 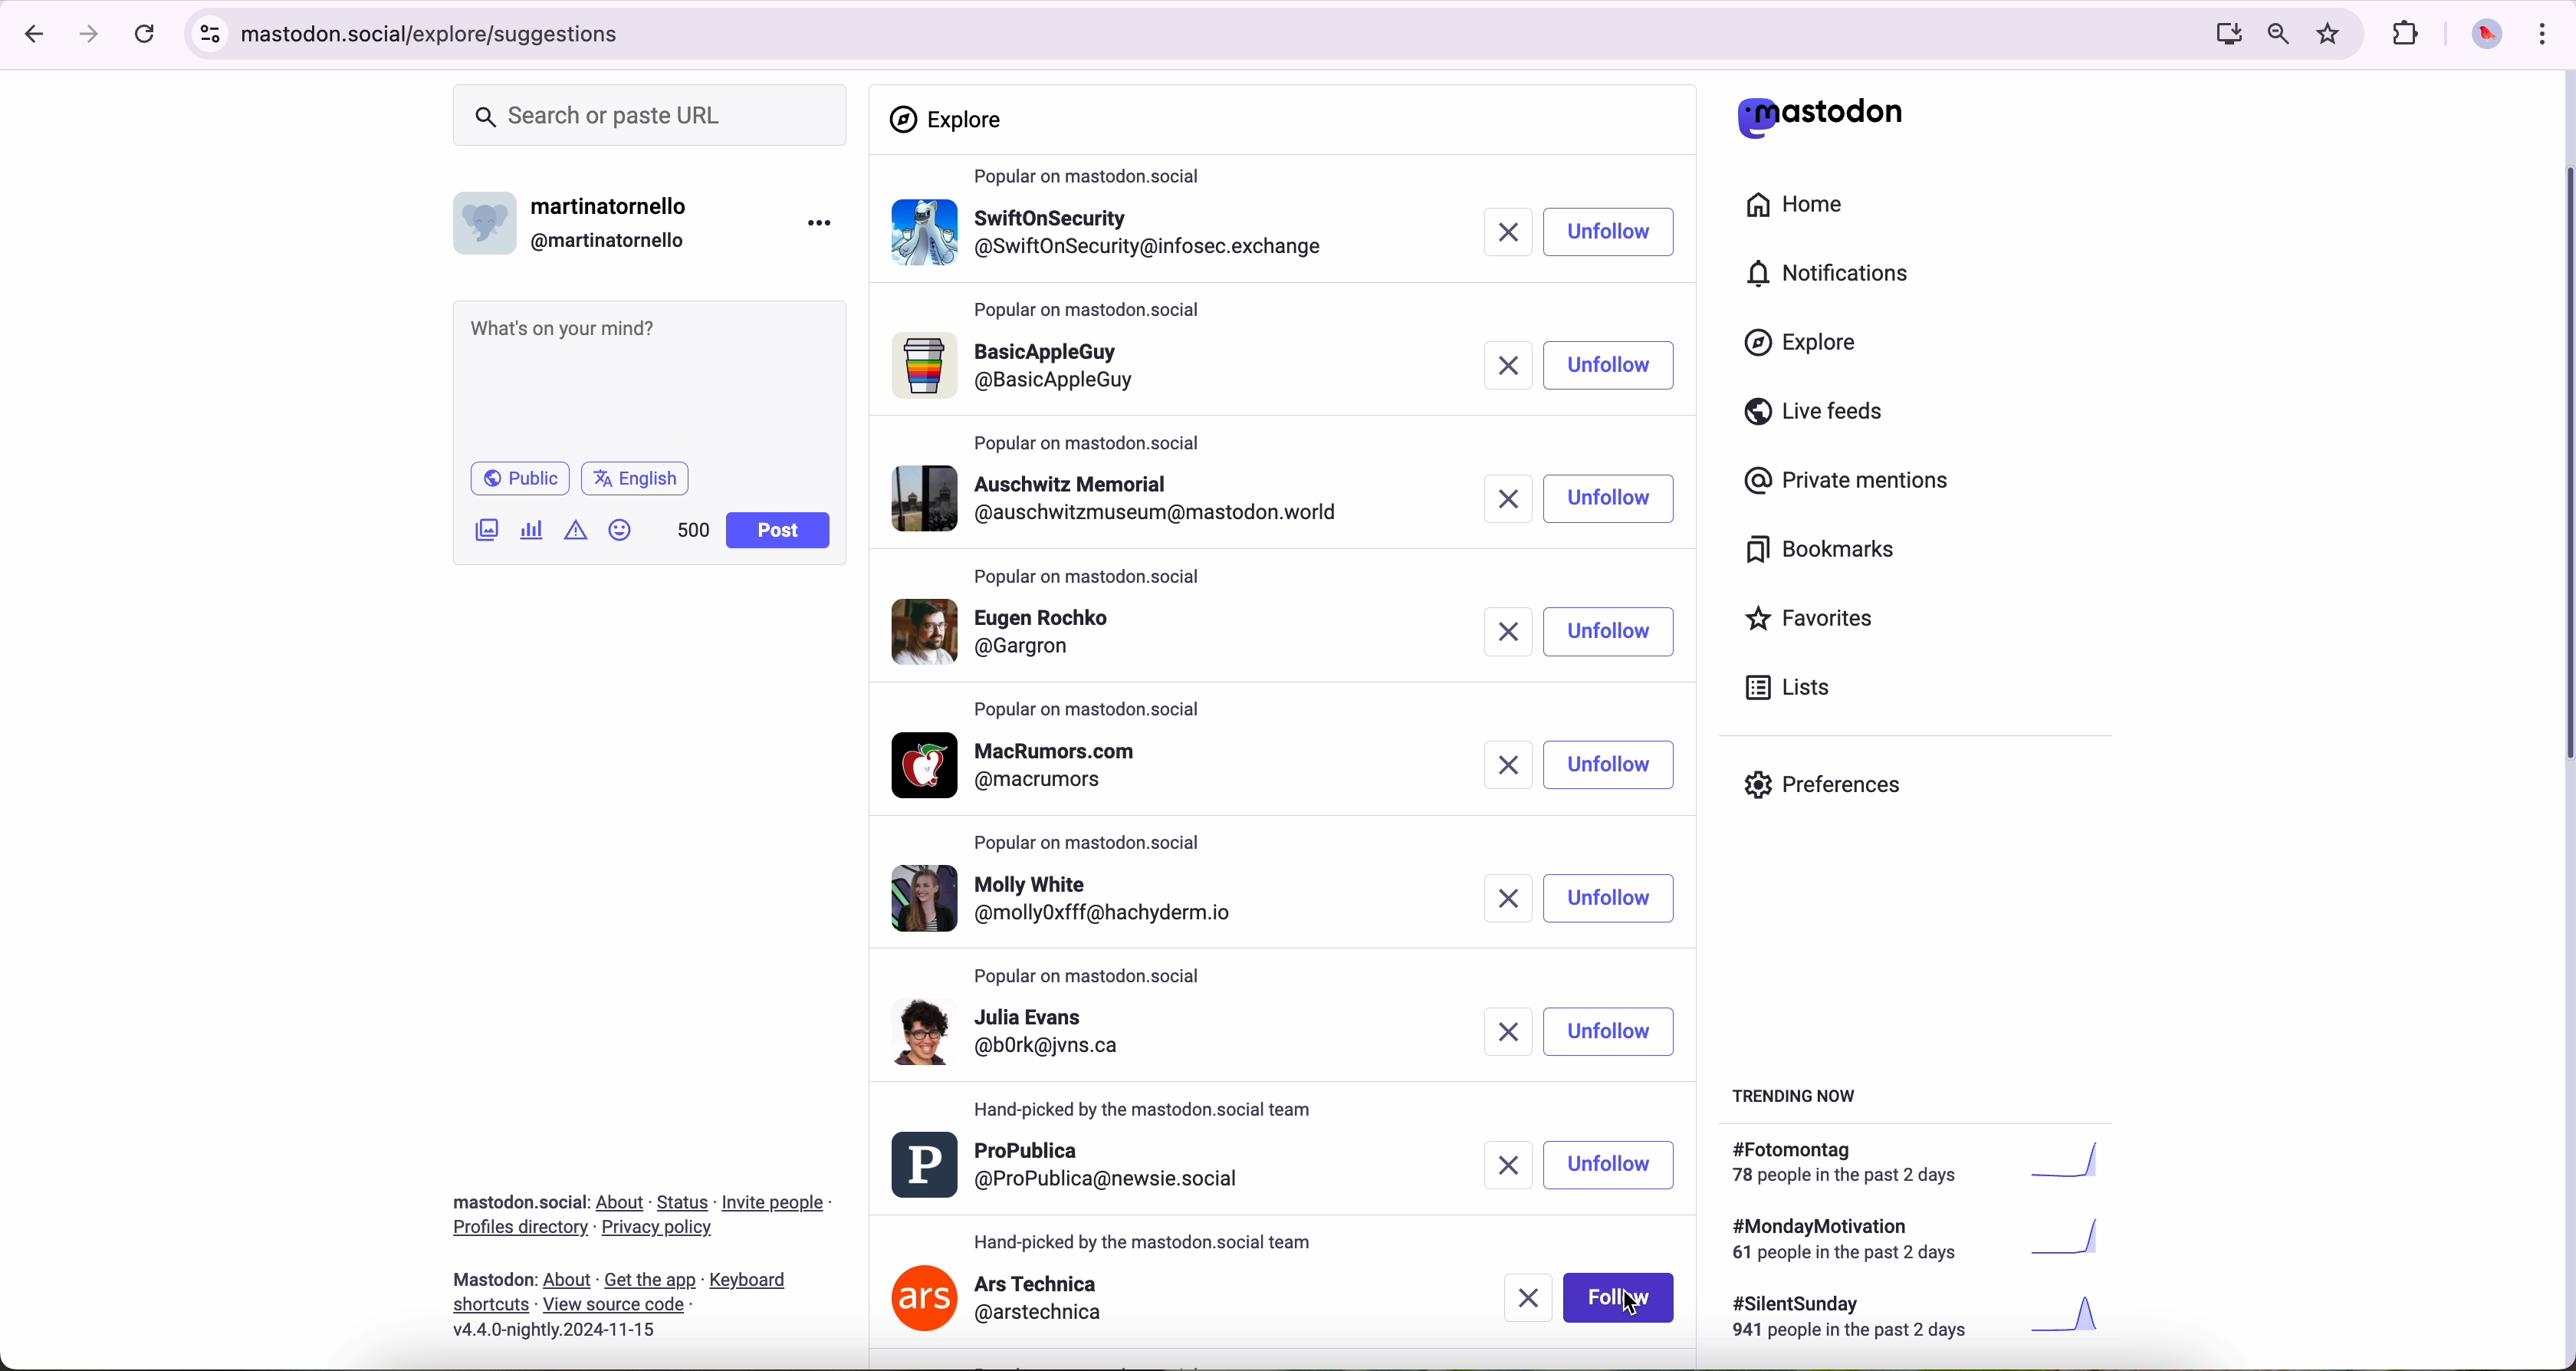 I want to click on profile, so click(x=1116, y=498).